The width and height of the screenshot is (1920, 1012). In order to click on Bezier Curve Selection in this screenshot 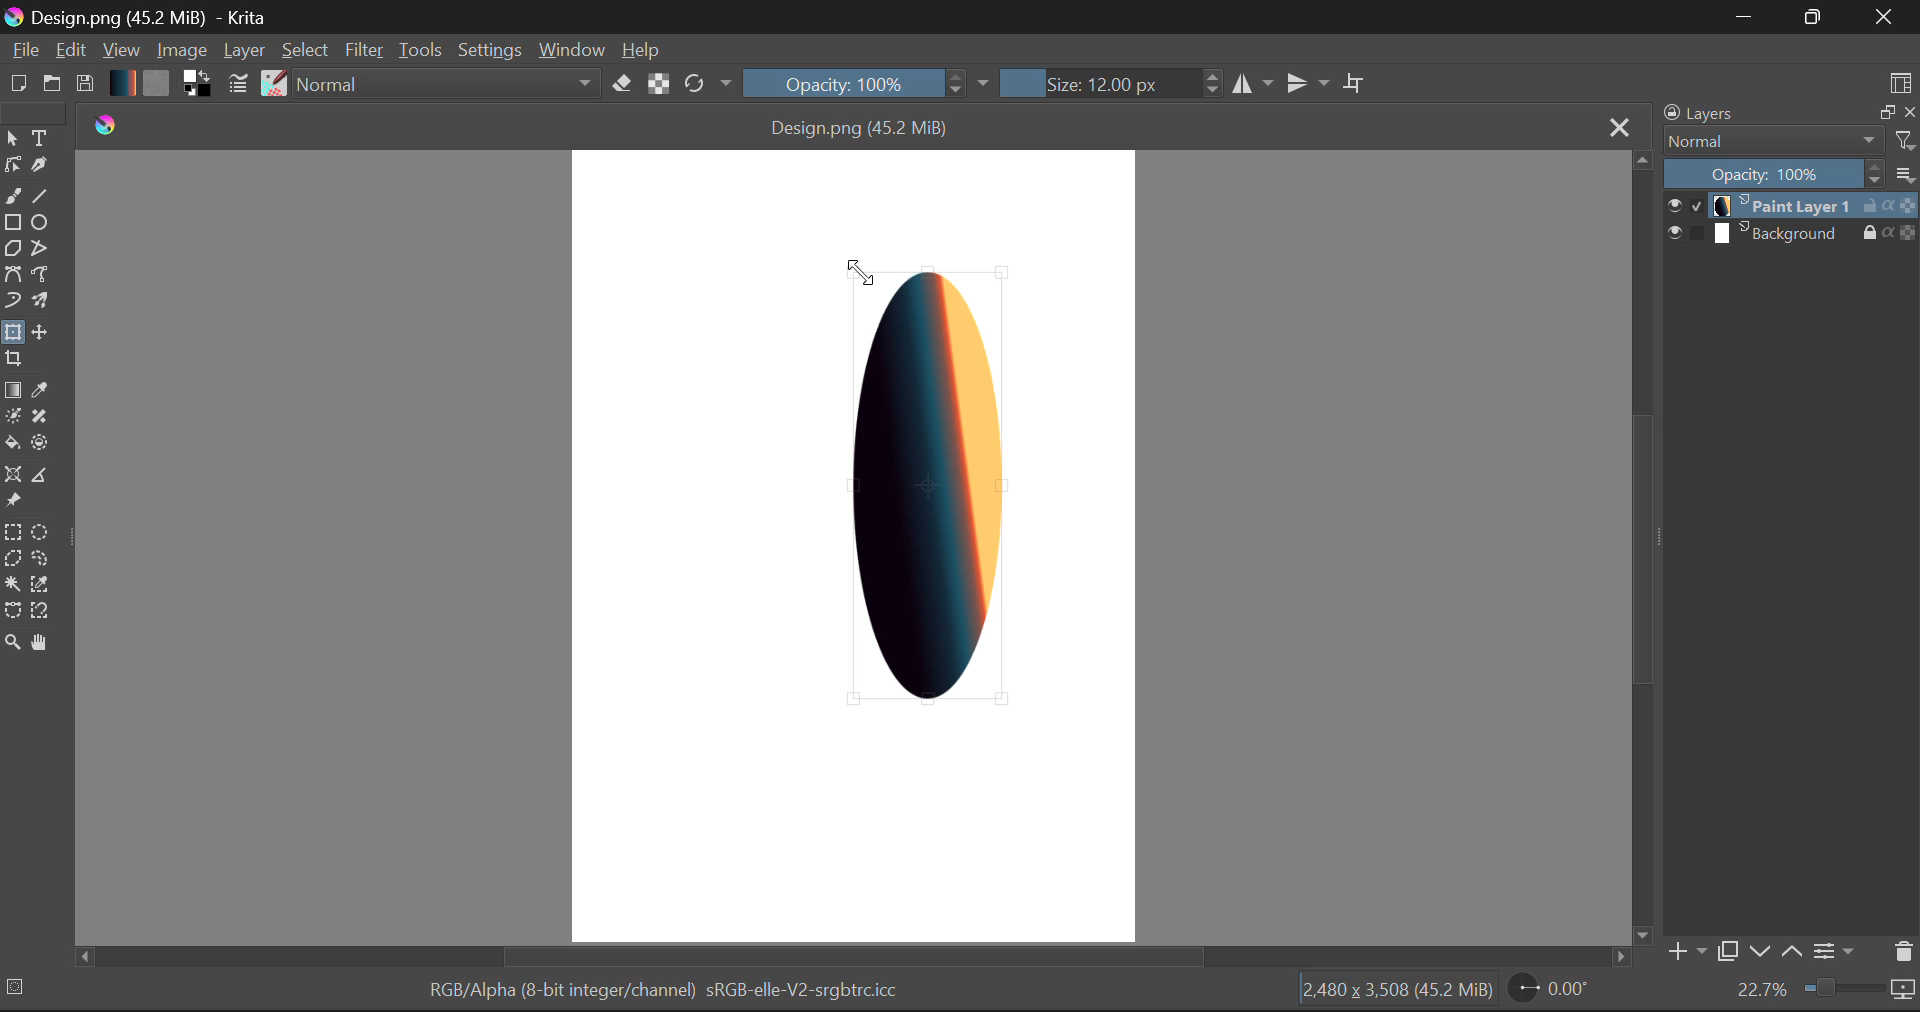, I will do `click(12, 613)`.